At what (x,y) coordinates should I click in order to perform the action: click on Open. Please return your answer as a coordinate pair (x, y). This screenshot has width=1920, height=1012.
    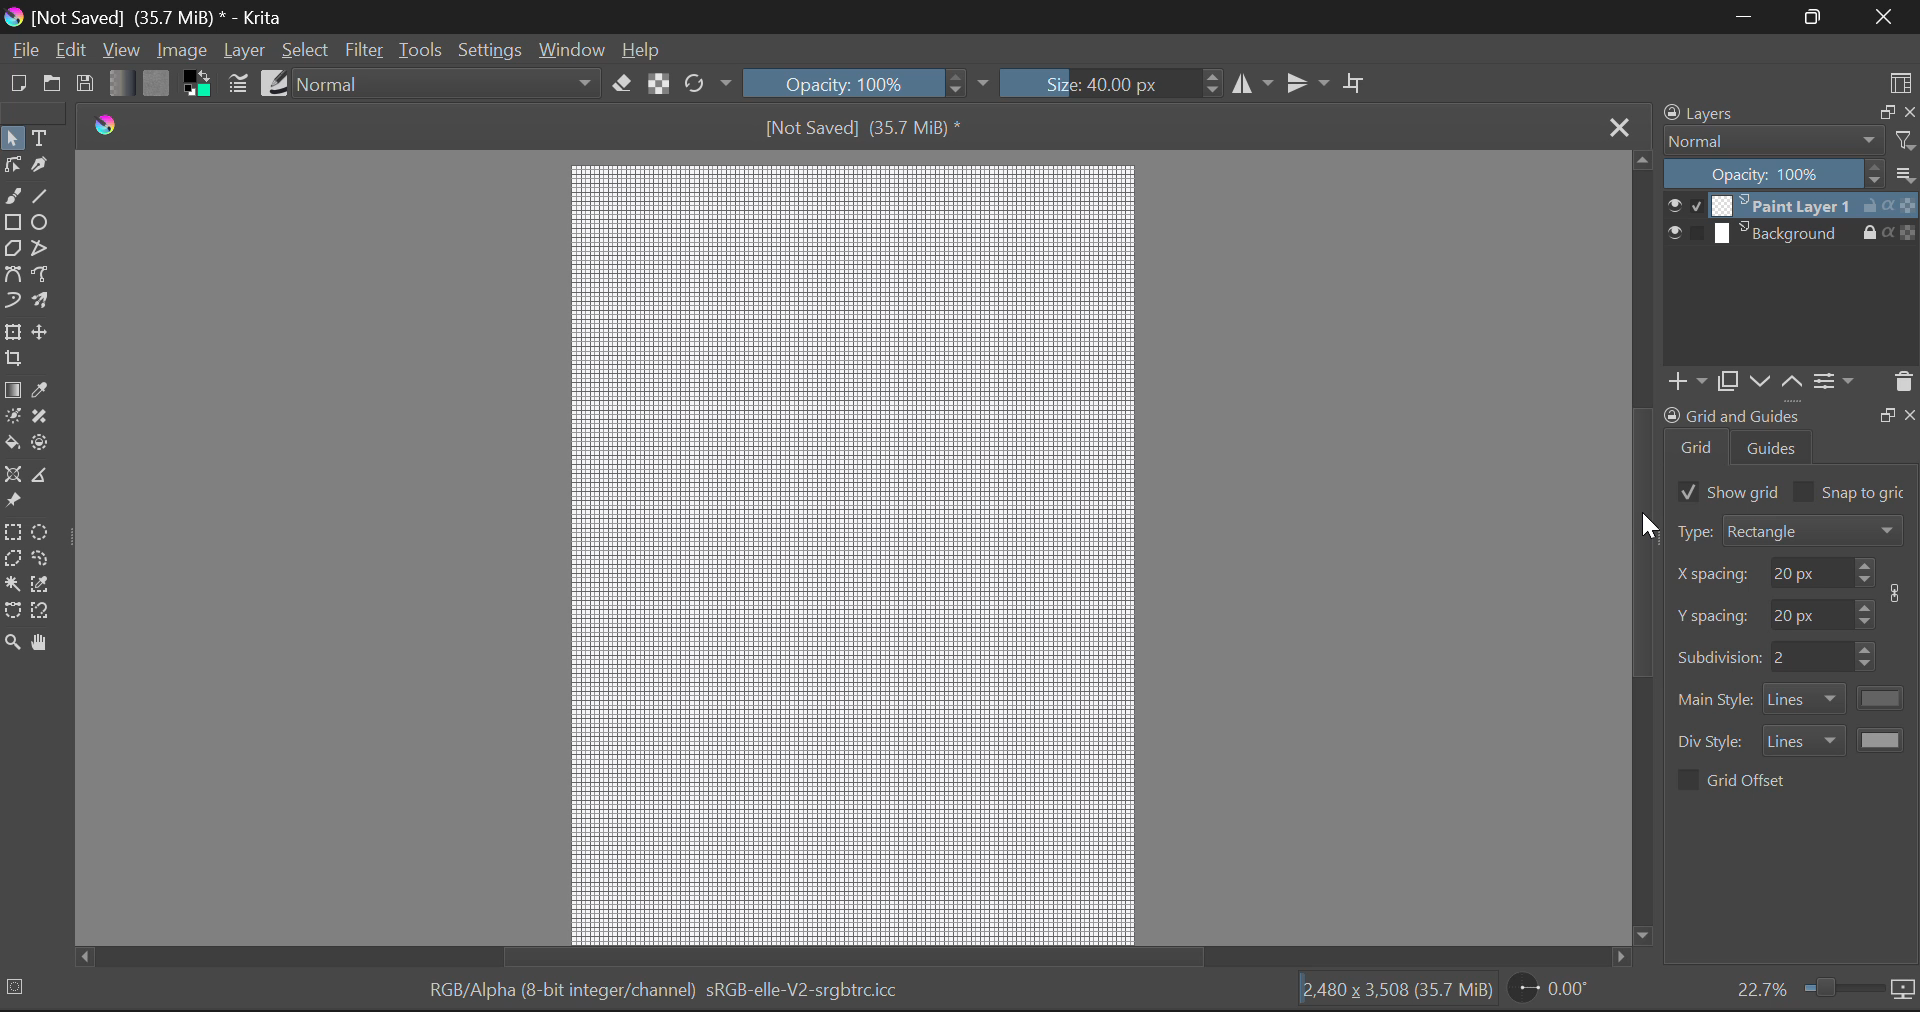
    Looking at the image, I should click on (52, 86).